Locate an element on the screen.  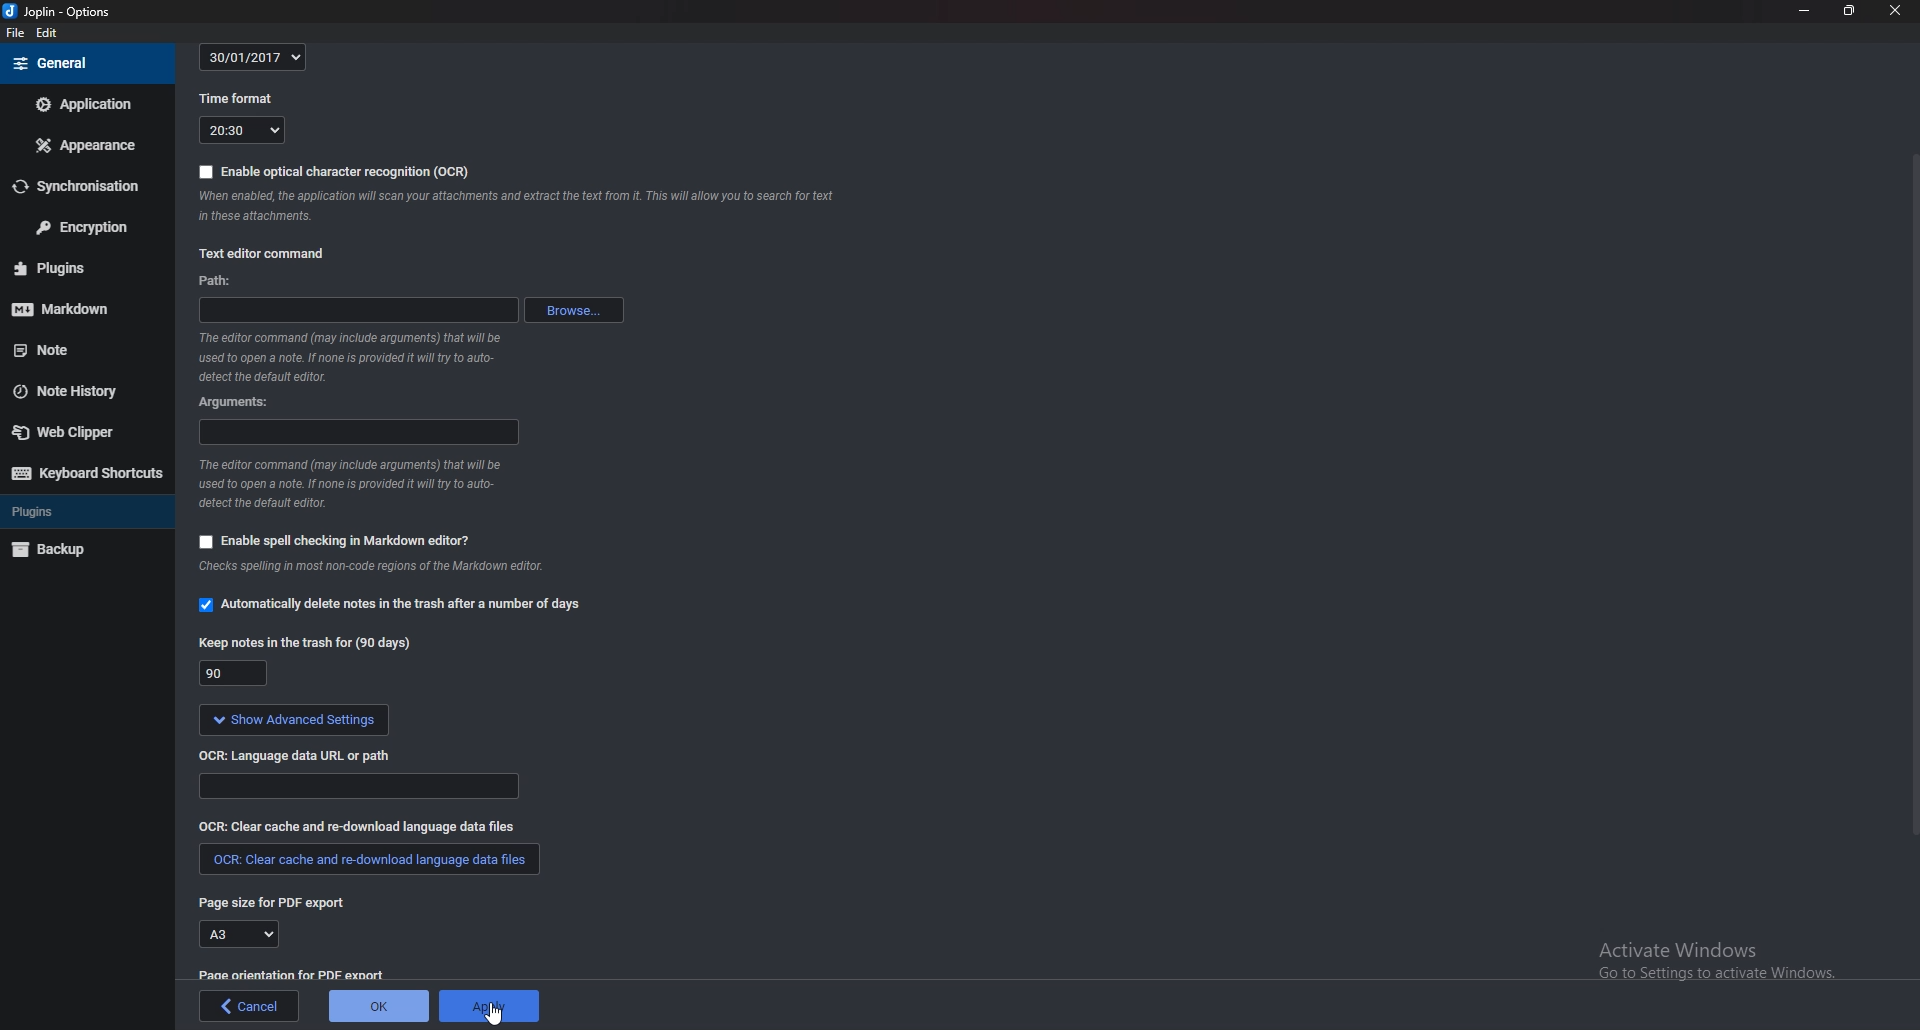
browse is located at coordinates (573, 310).